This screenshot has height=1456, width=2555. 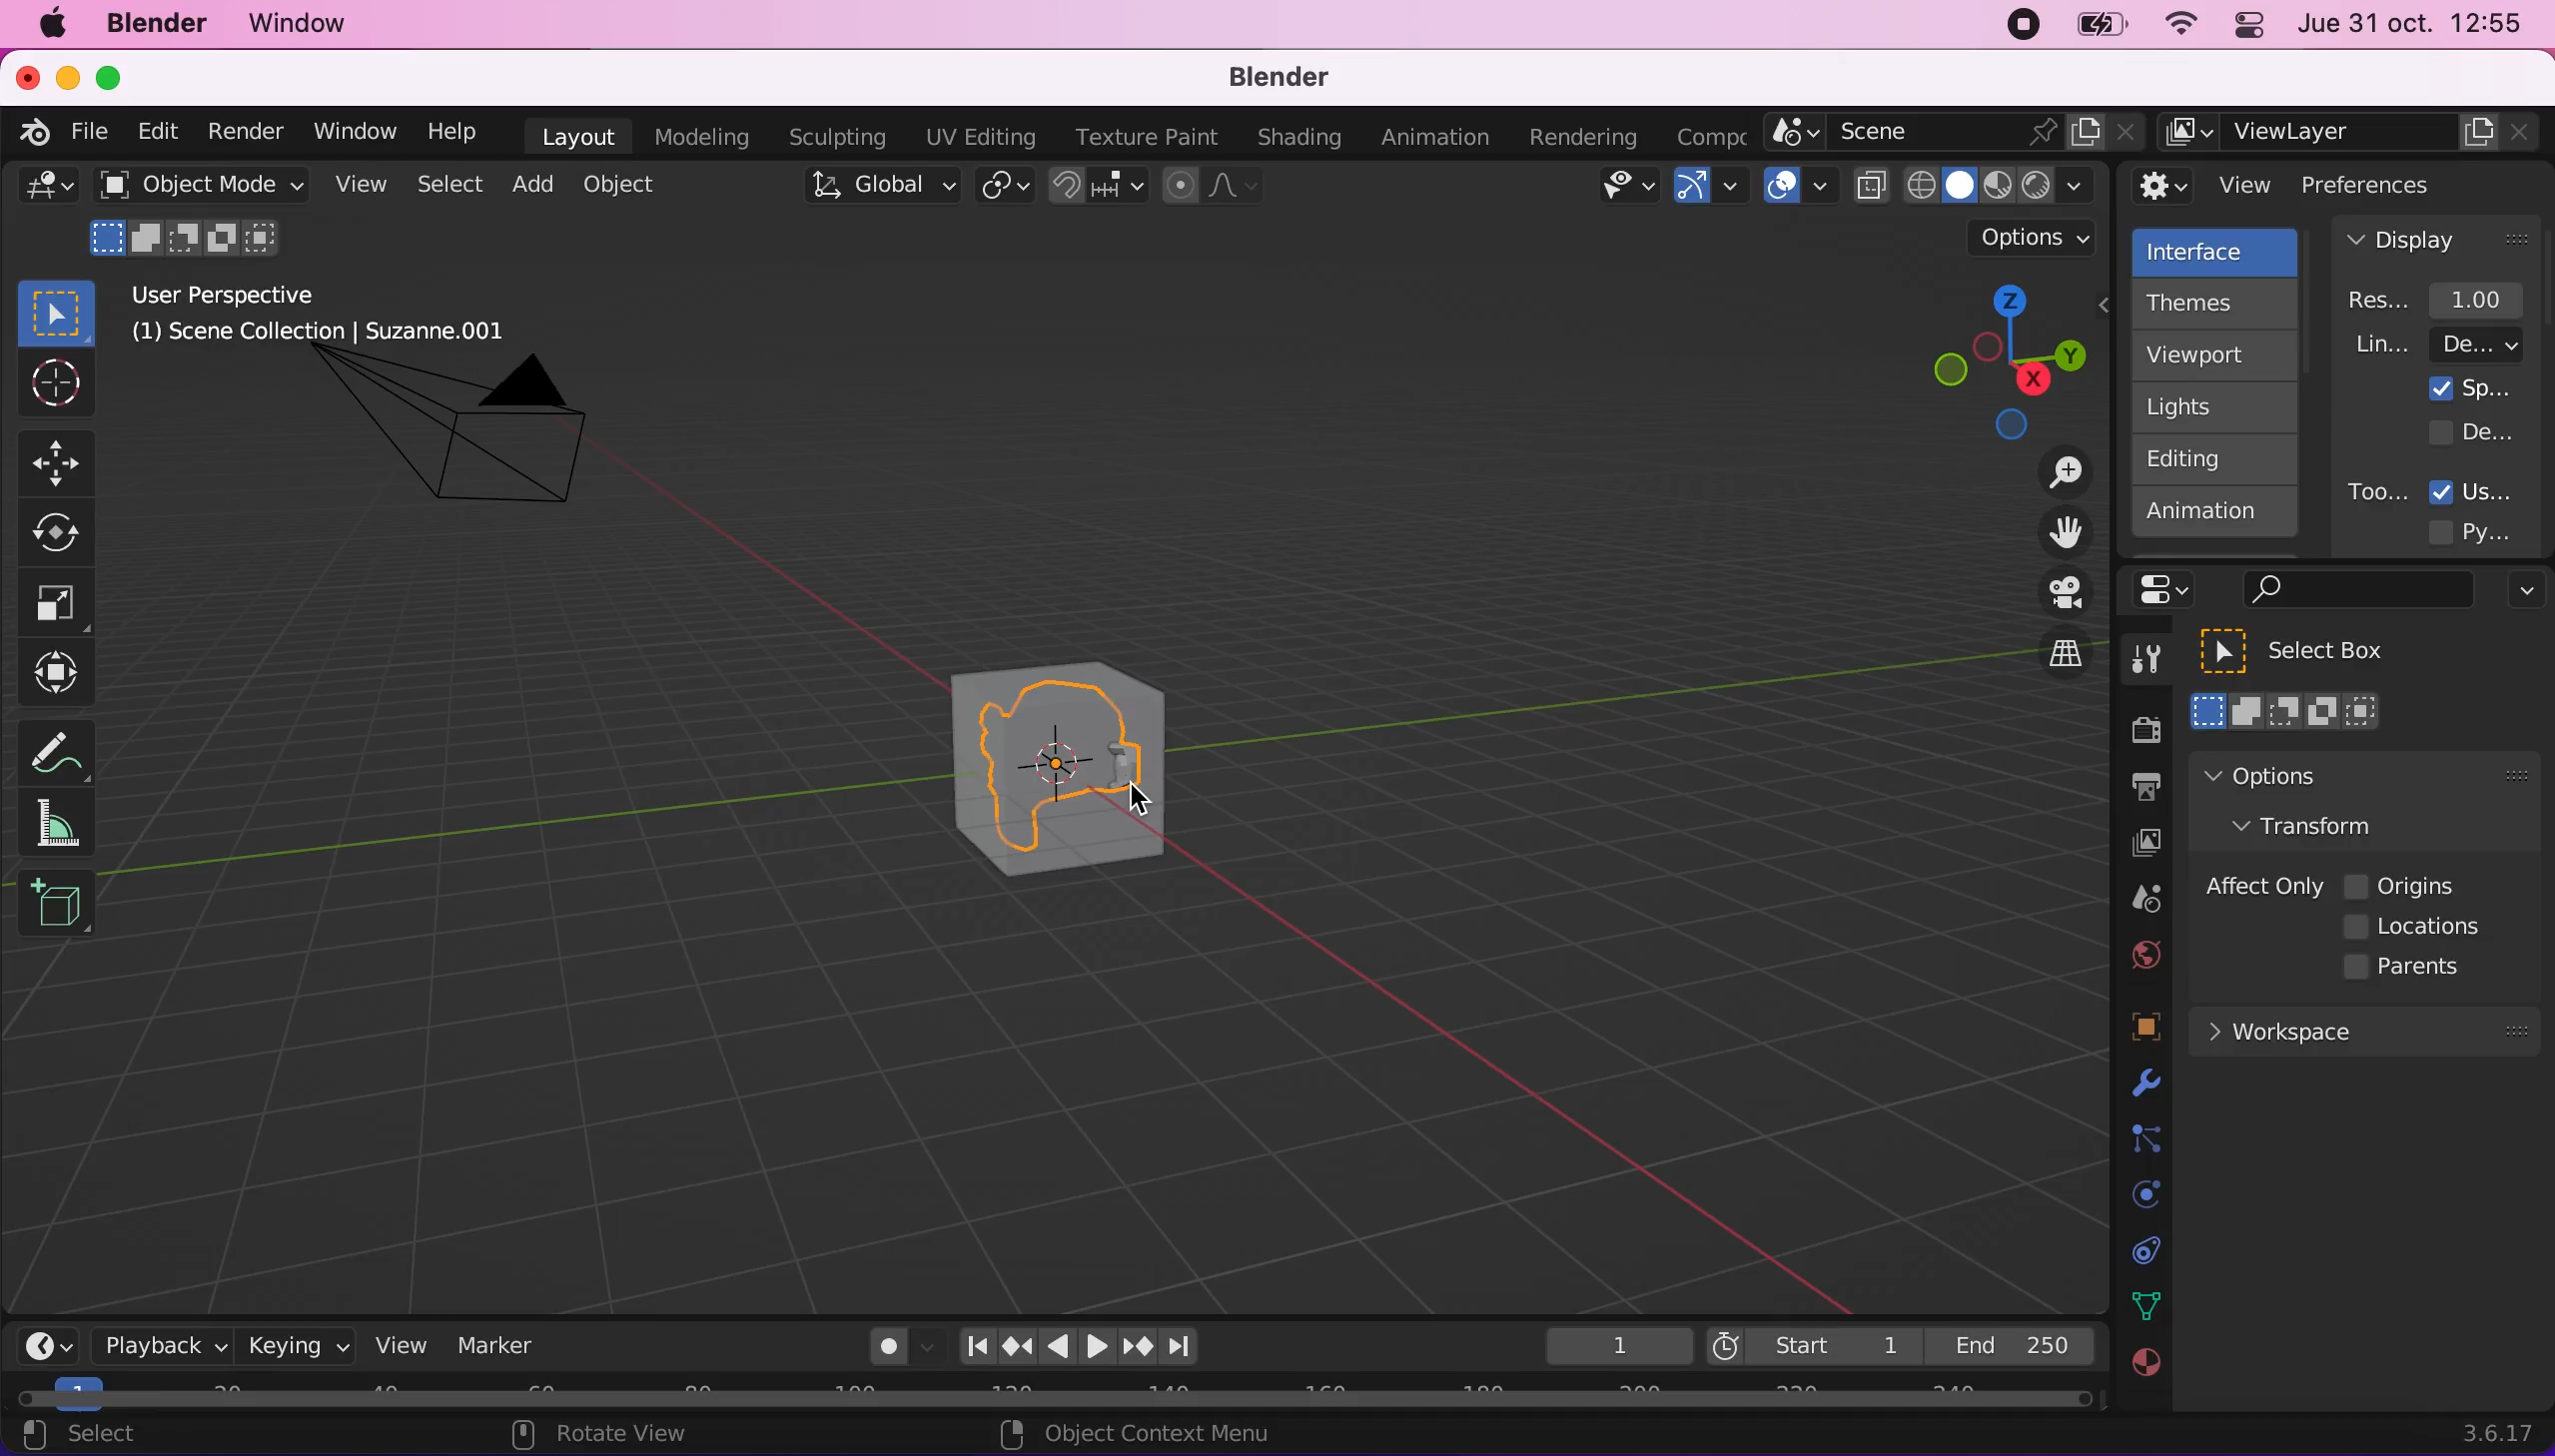 I want to click on python tooltips, so click(x=2494, y=529).